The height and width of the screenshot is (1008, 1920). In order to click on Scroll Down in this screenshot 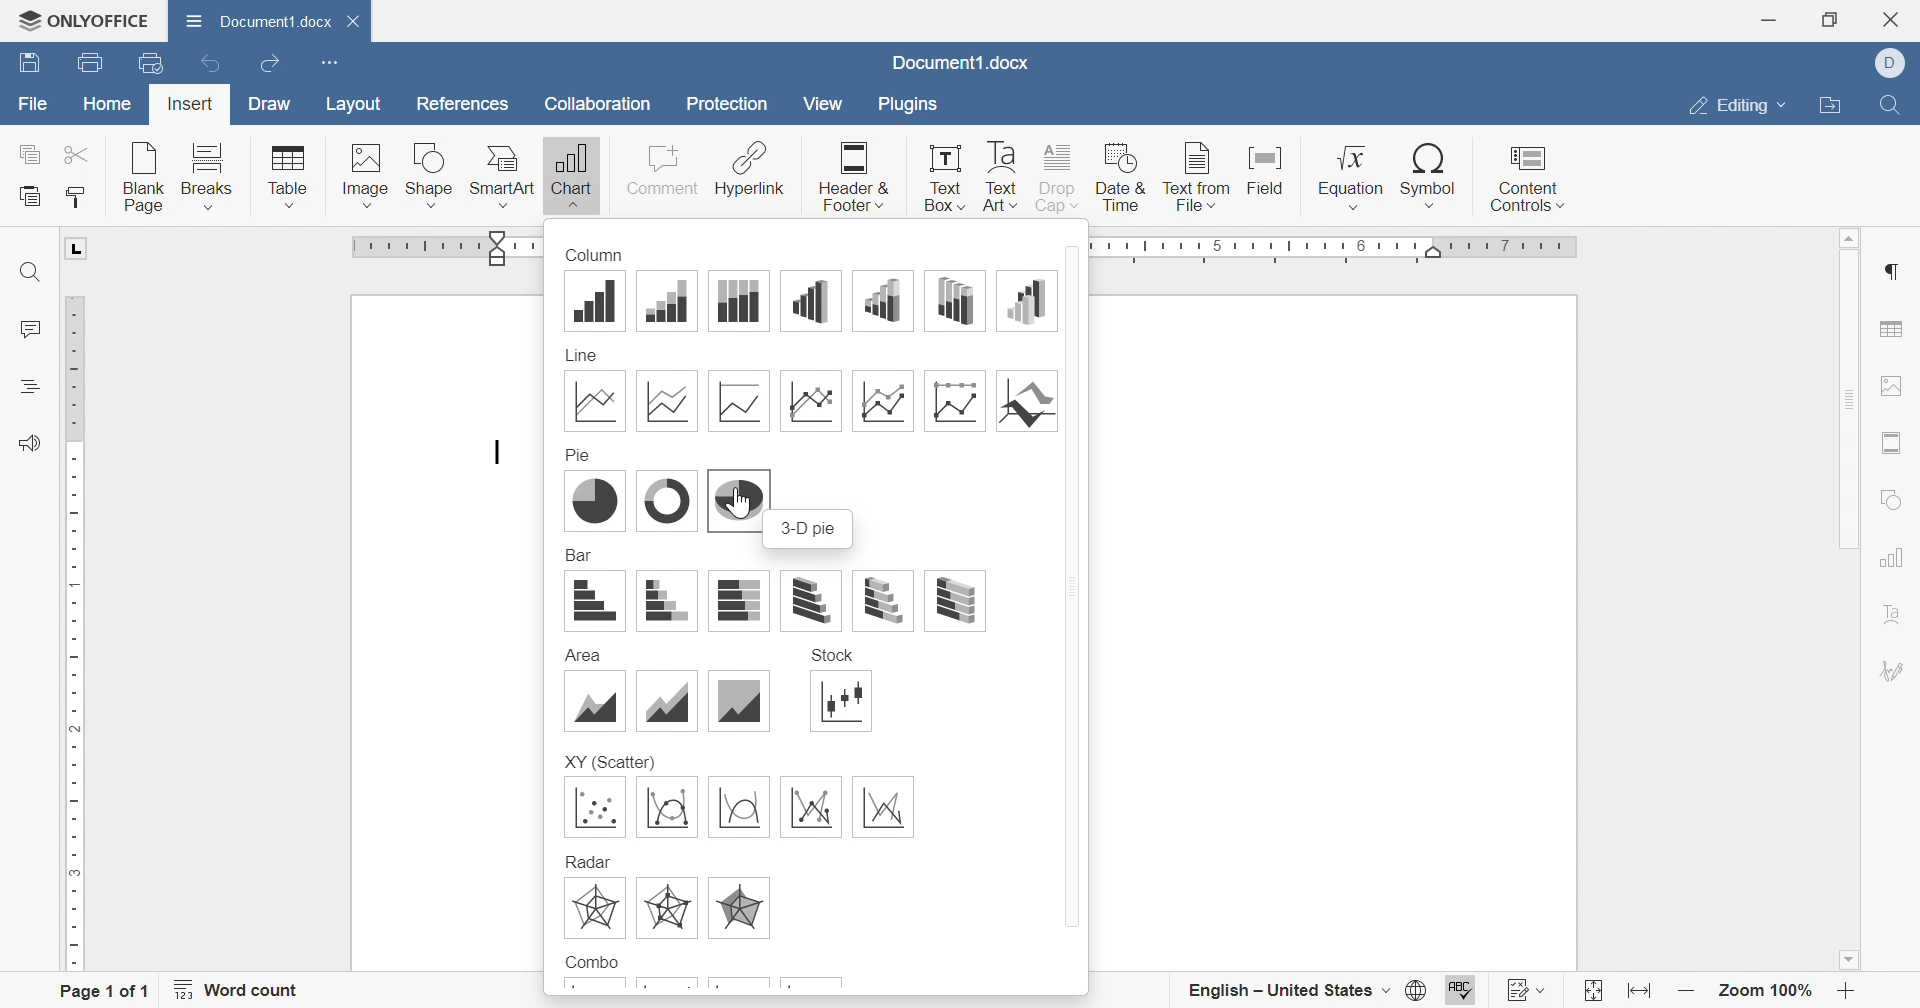, I will do `click(1847, 958)`.